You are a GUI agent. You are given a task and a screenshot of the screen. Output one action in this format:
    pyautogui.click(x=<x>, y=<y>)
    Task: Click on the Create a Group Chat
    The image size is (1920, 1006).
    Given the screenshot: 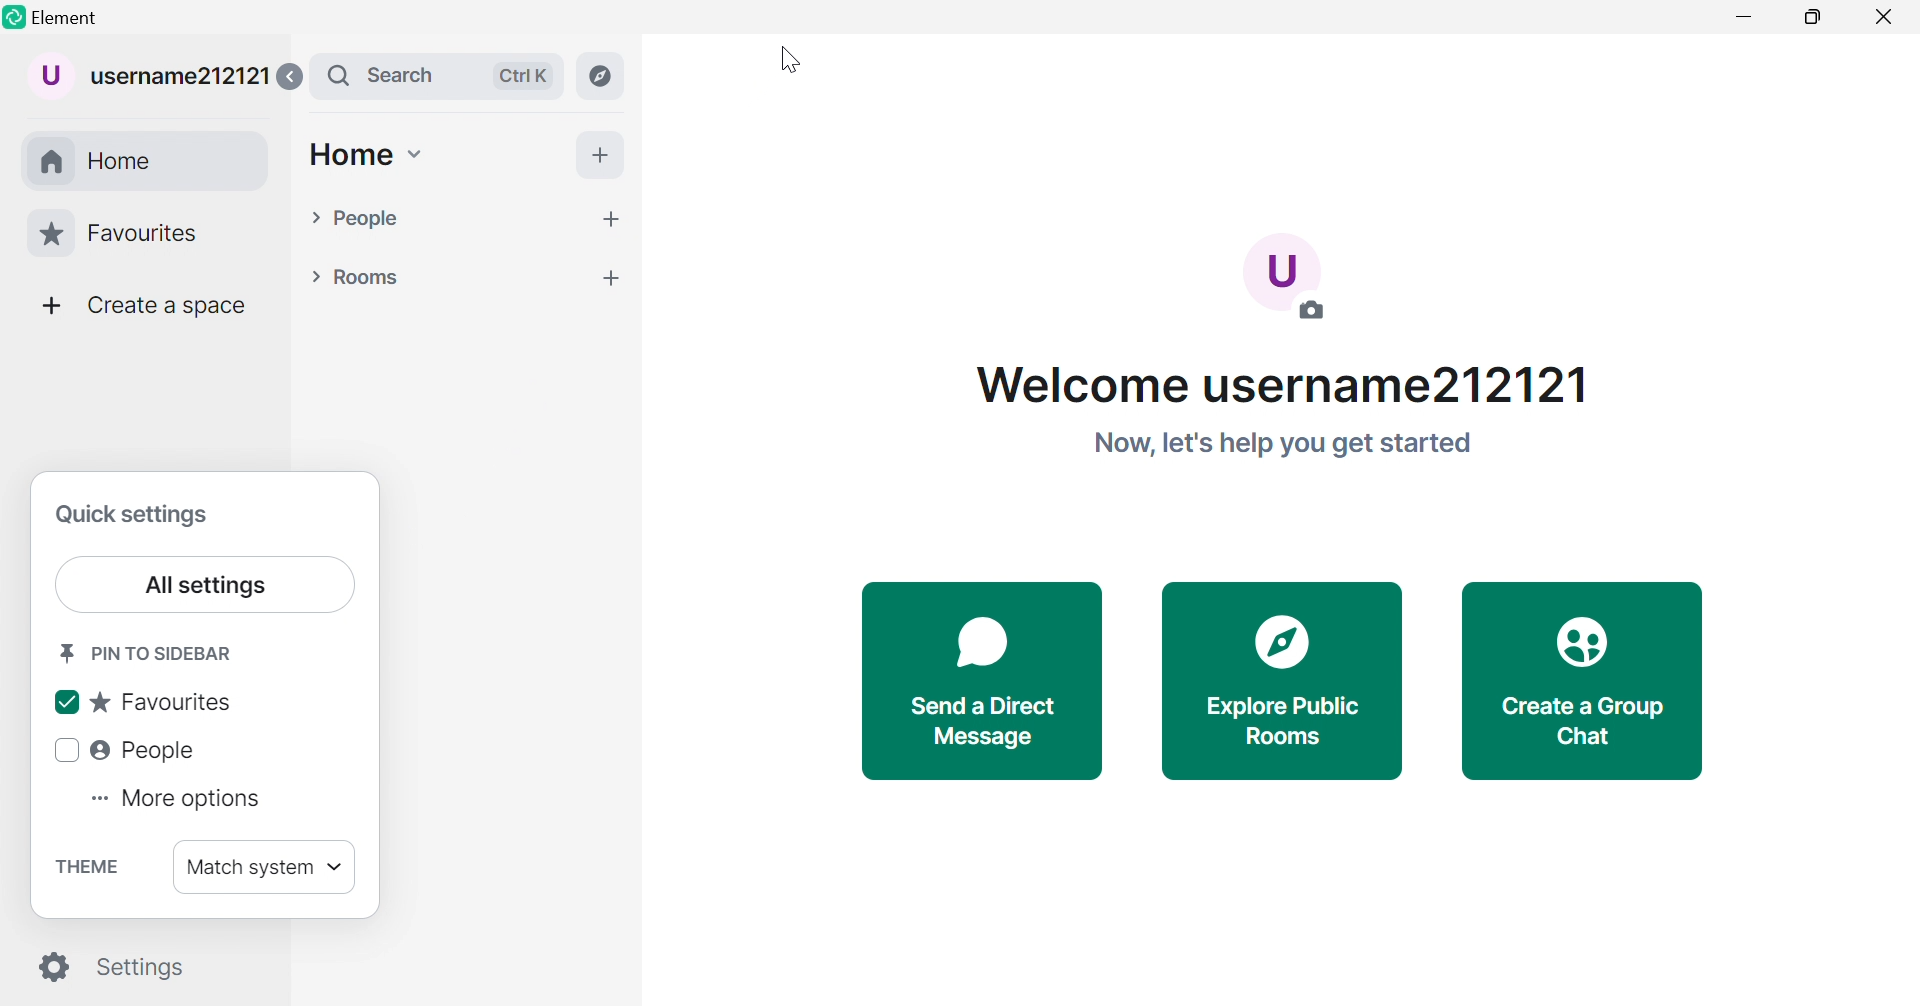 What is the action you would take?
    pyautogui.click(x=1589, y=723)
    